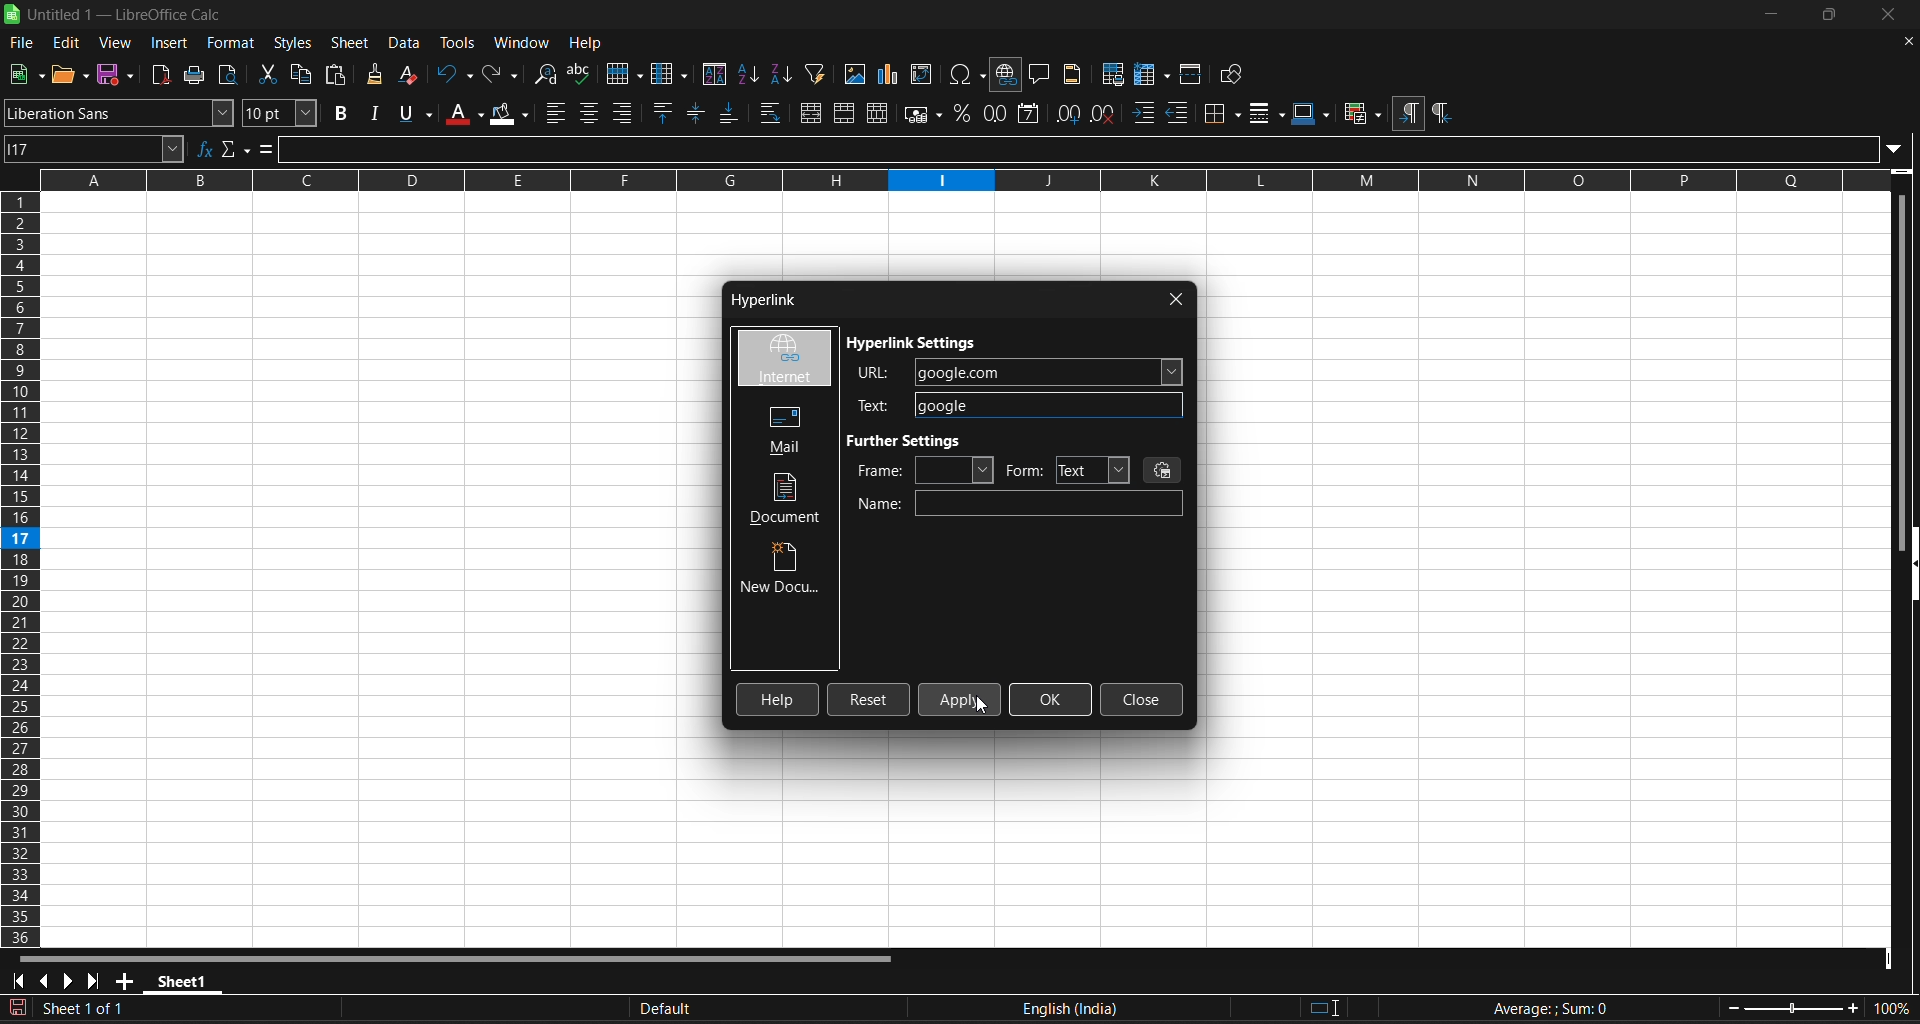  What do you see at coordinates (303, 72) in the screenshot?
I see `copy ` at bounding box center [303, 72].